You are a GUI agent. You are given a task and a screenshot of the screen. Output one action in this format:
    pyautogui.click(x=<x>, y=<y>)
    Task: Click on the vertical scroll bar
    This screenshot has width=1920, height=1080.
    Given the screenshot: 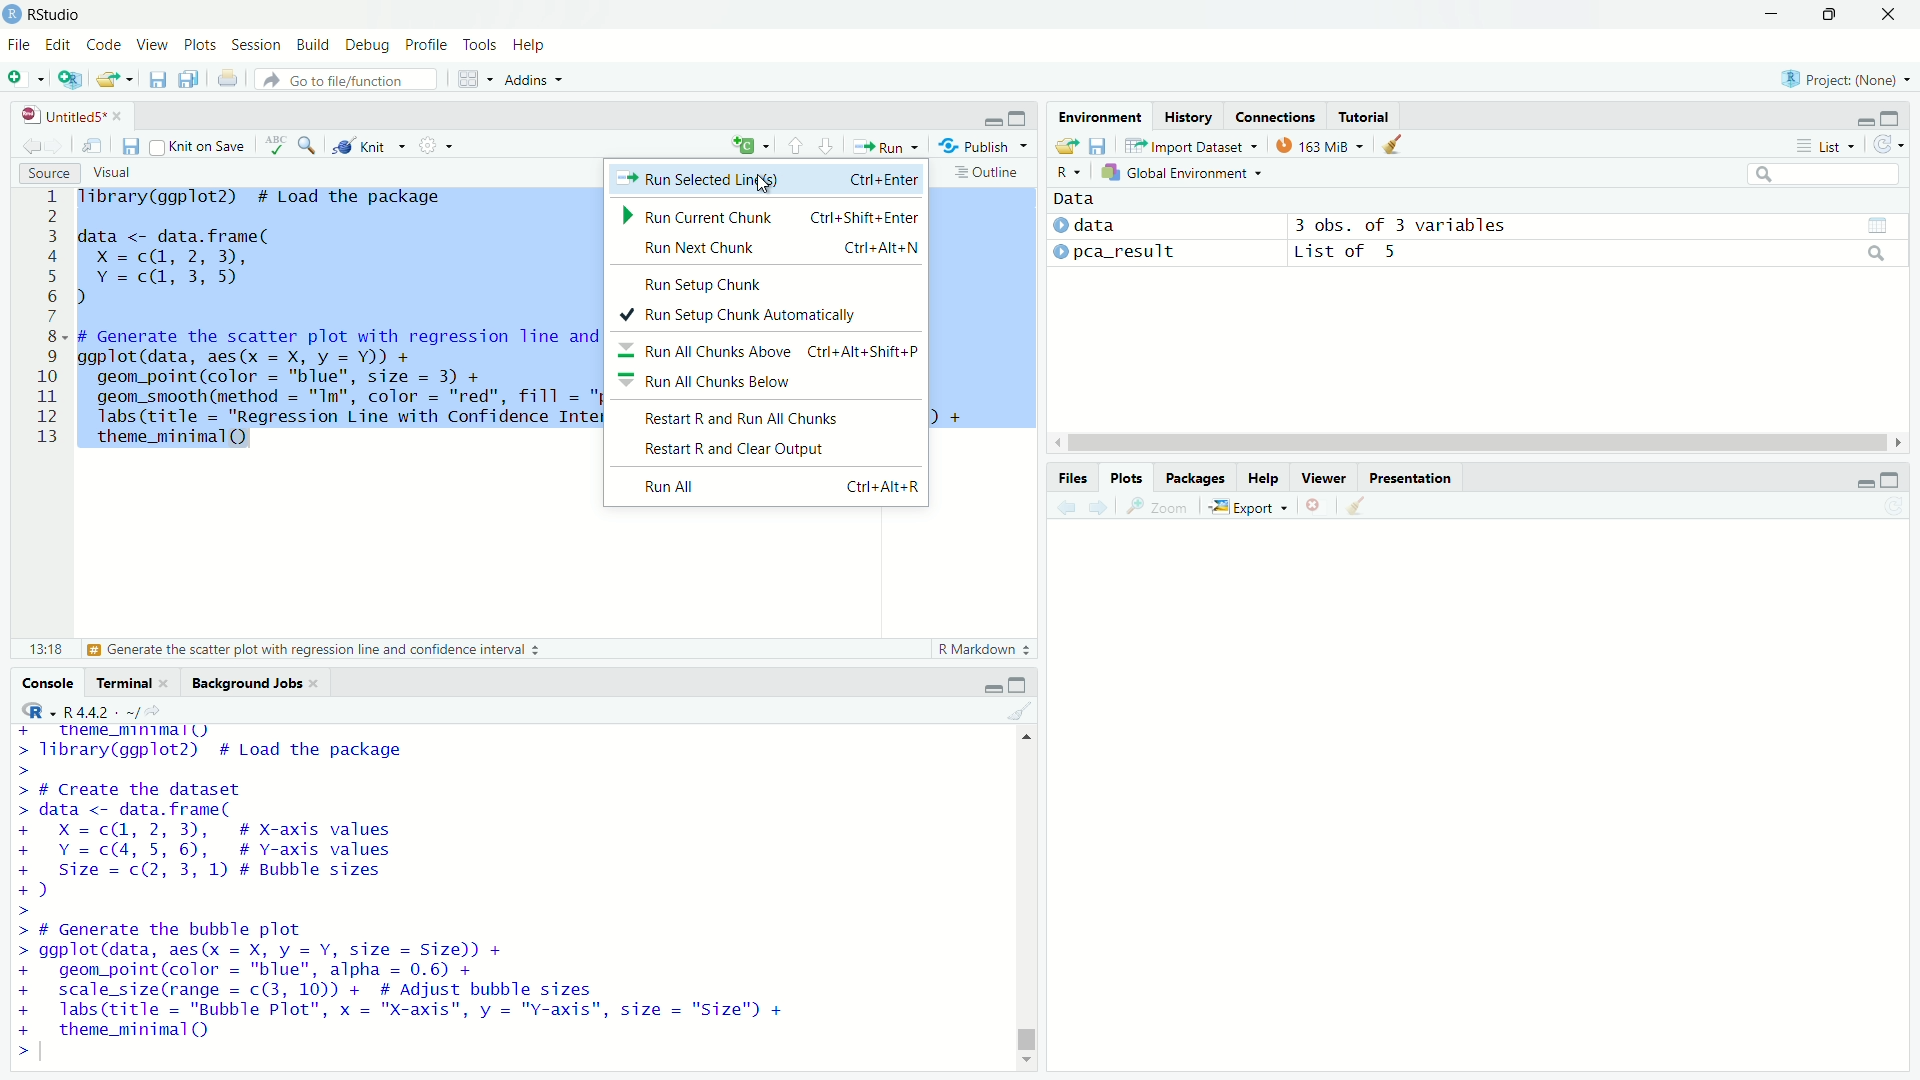 What is the action you would take?
    pyautogui.click(x=1027, y=897)
    